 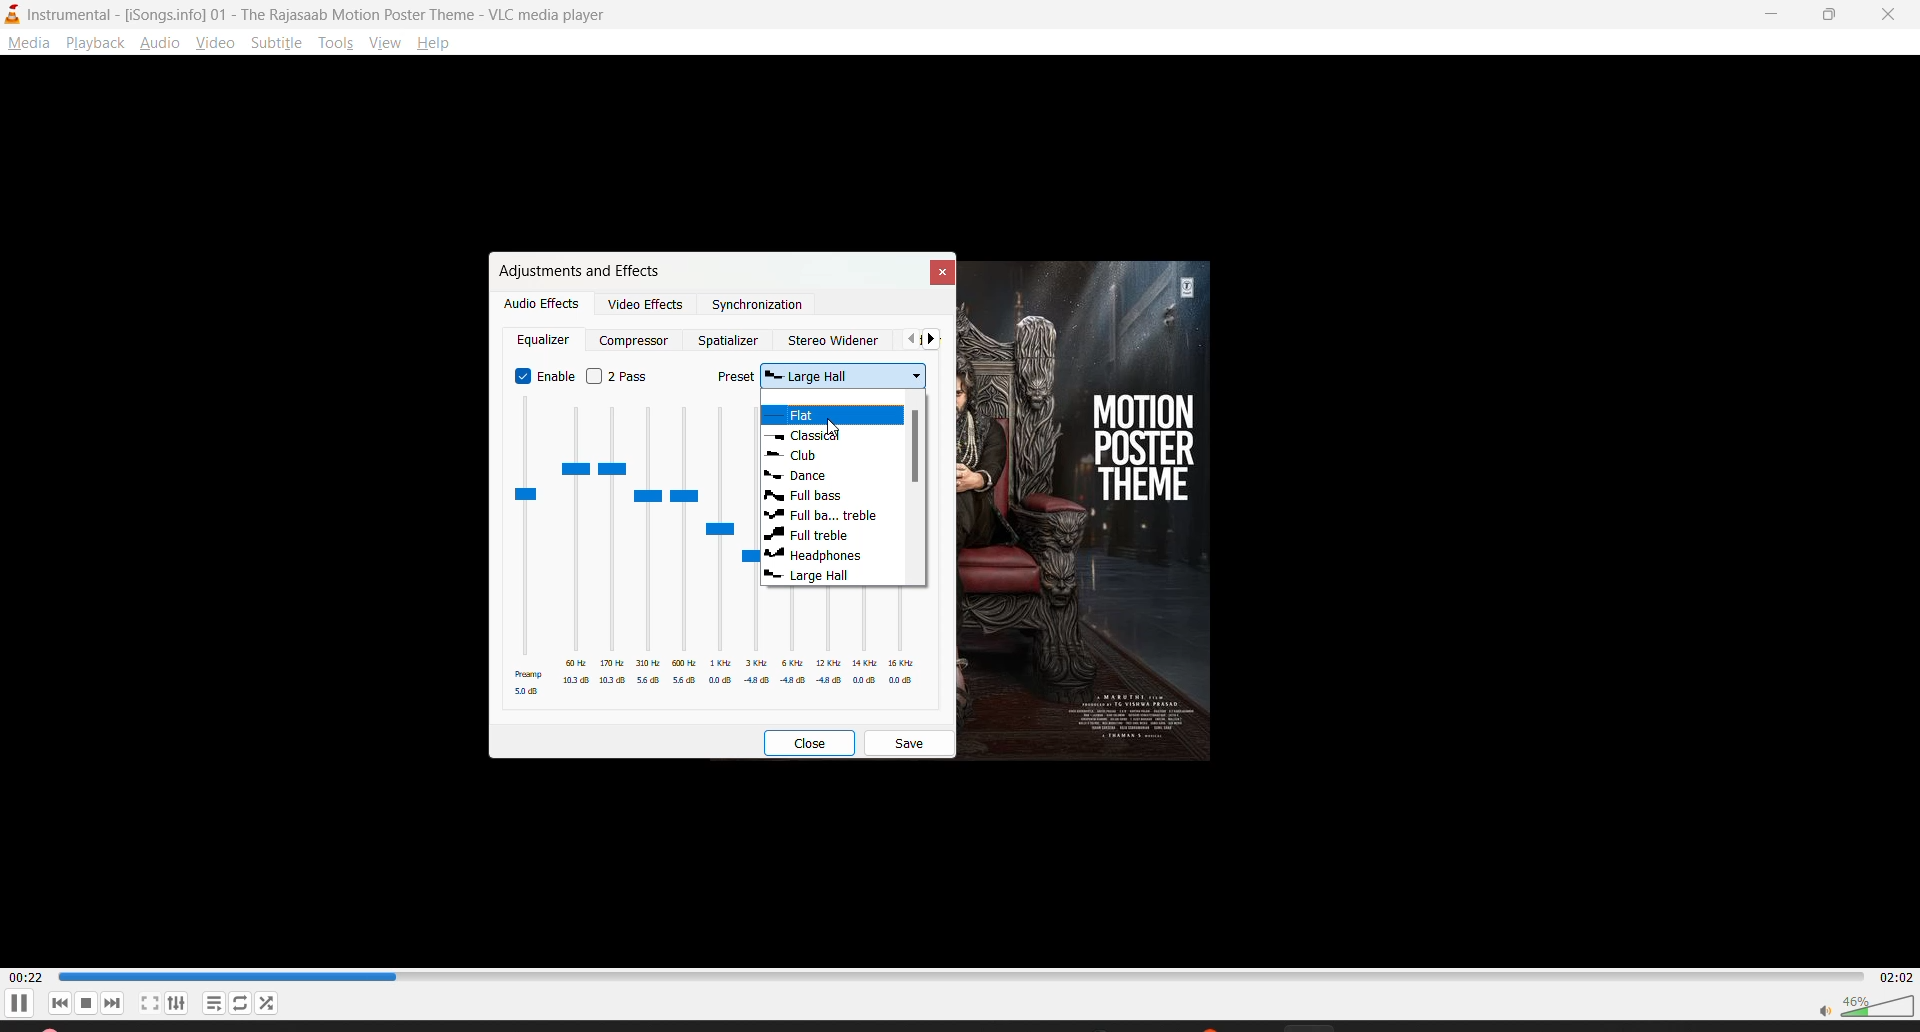 I want to click on preset, so click(x=828, y=379).